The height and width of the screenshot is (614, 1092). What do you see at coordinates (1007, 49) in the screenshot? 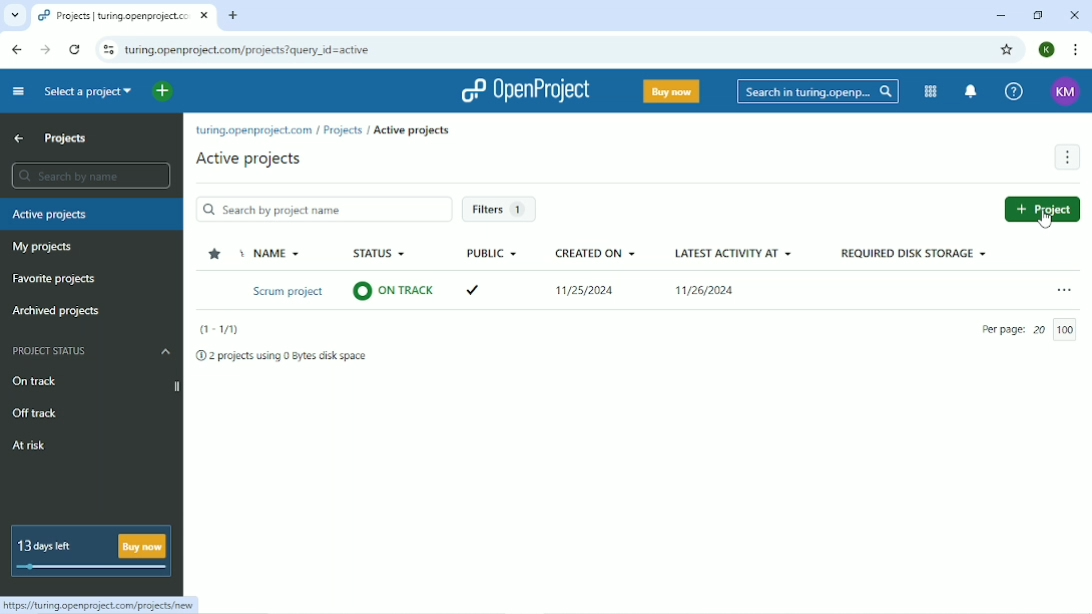
I see `Bookmark this tab` at bounding box center [1007, 49].